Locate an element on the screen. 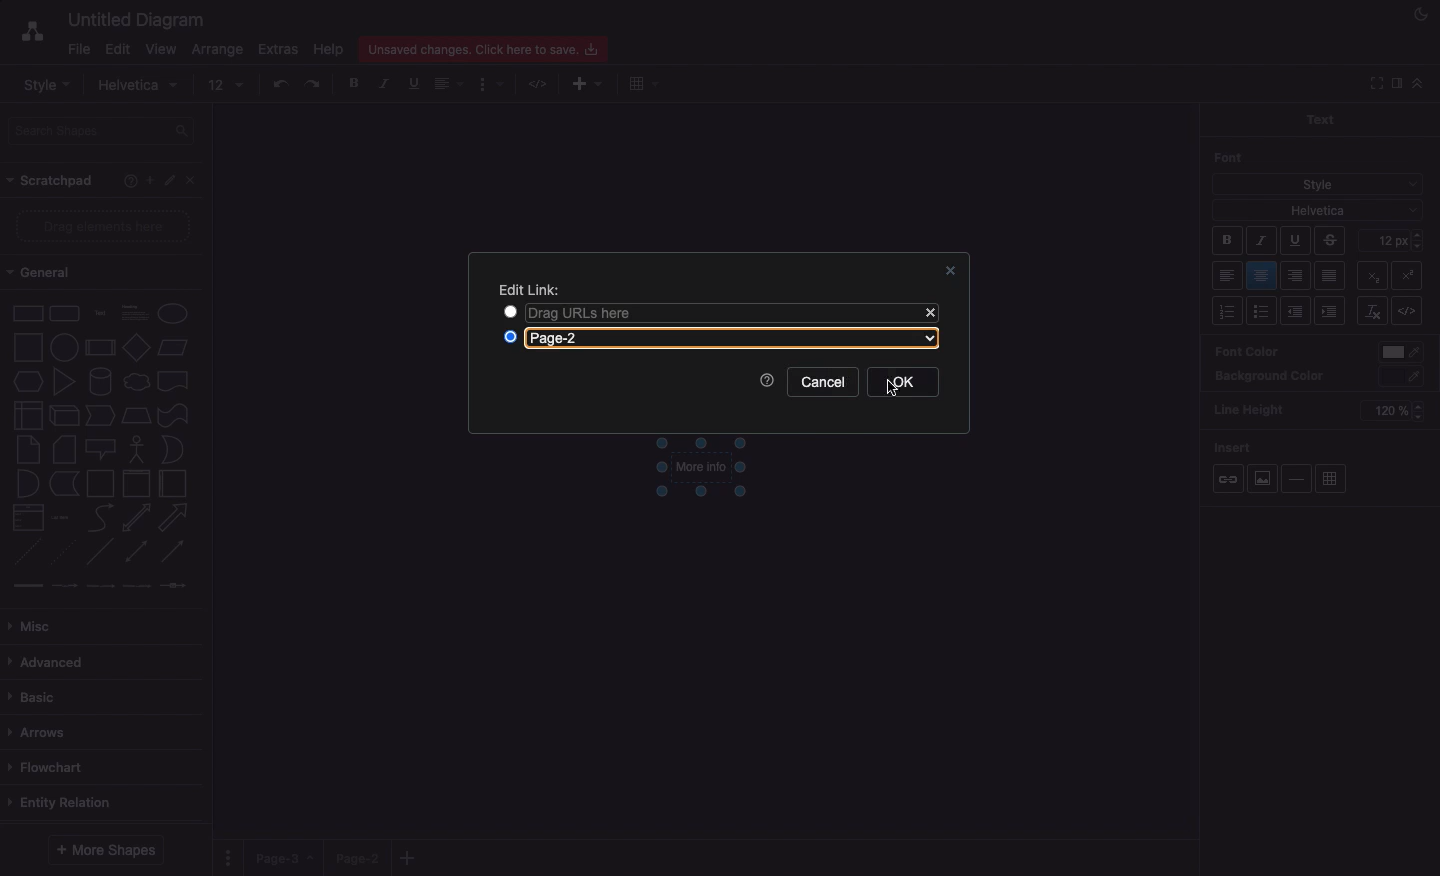  Unindent is located at coordinates (1298, 311).